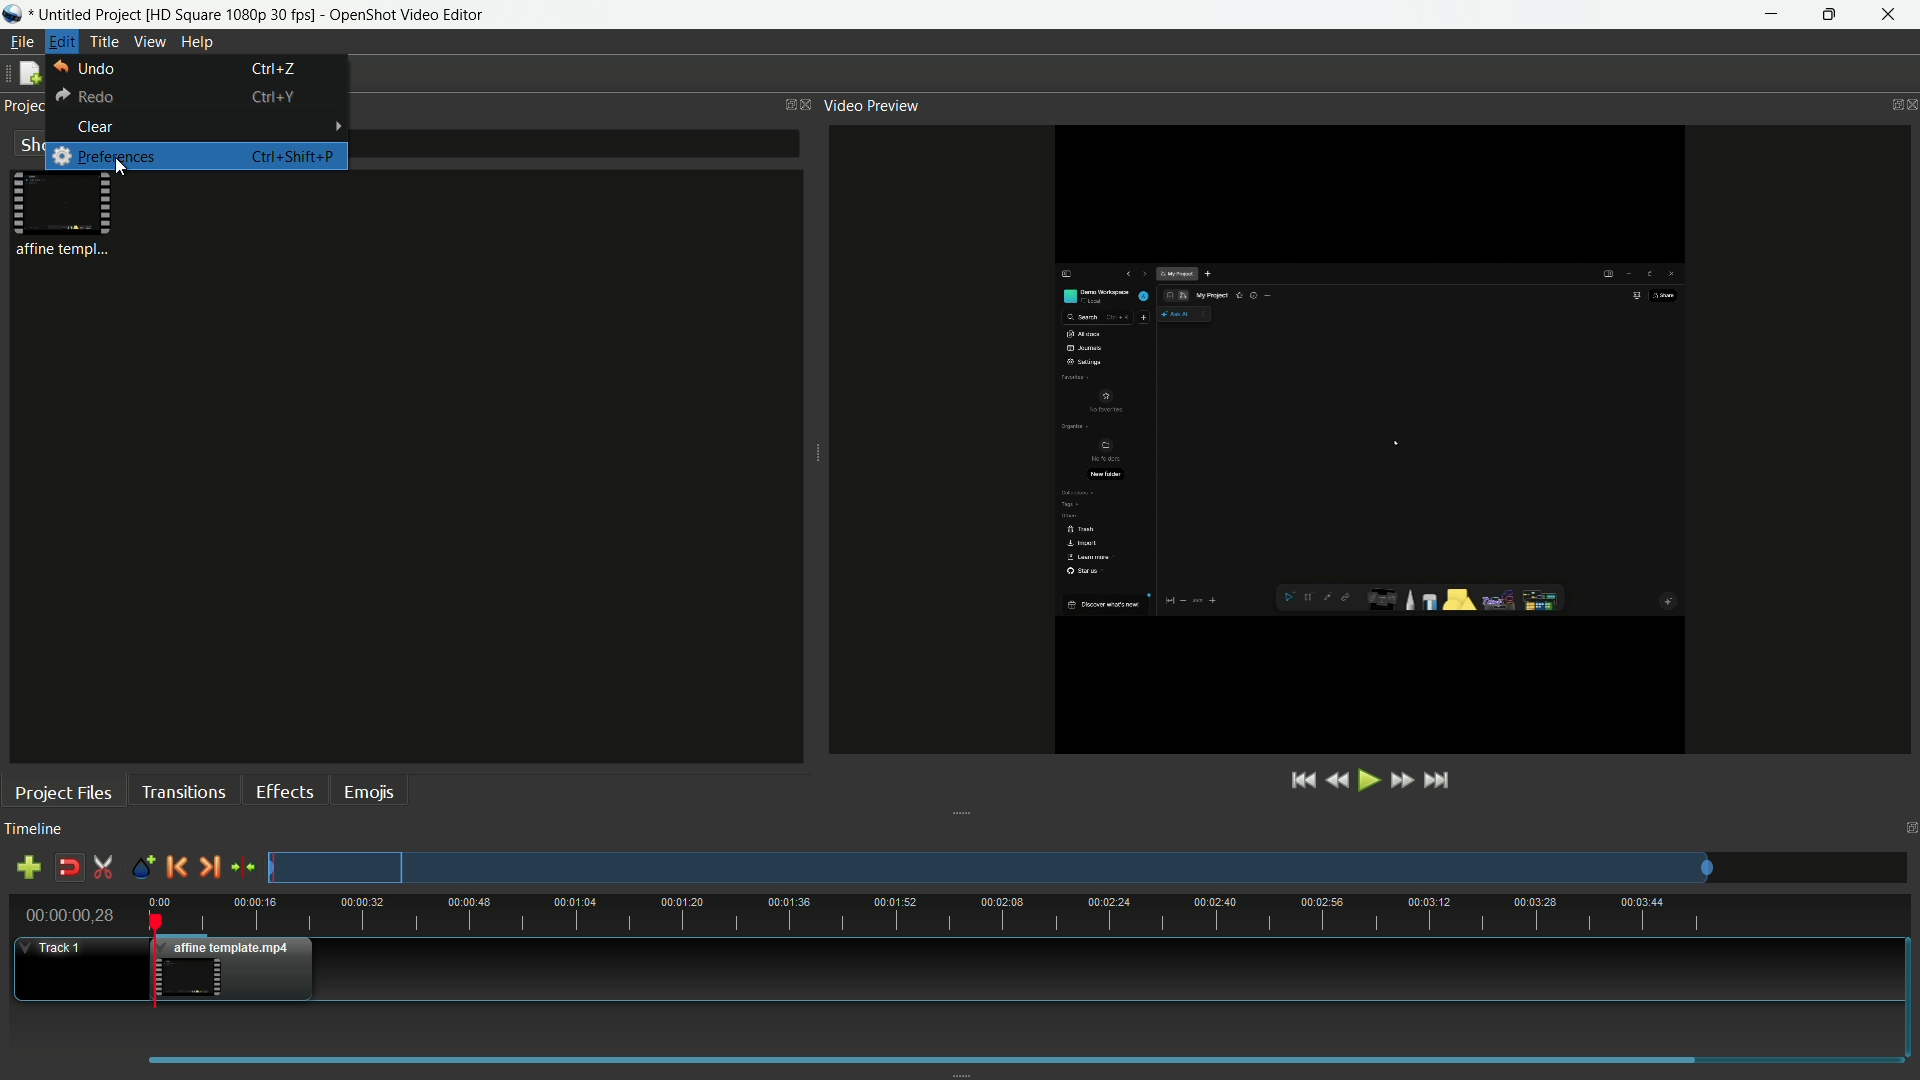 This screenshot has height=1080, width=1920. I want to click on keyboard shortcut, so click(275, 68).